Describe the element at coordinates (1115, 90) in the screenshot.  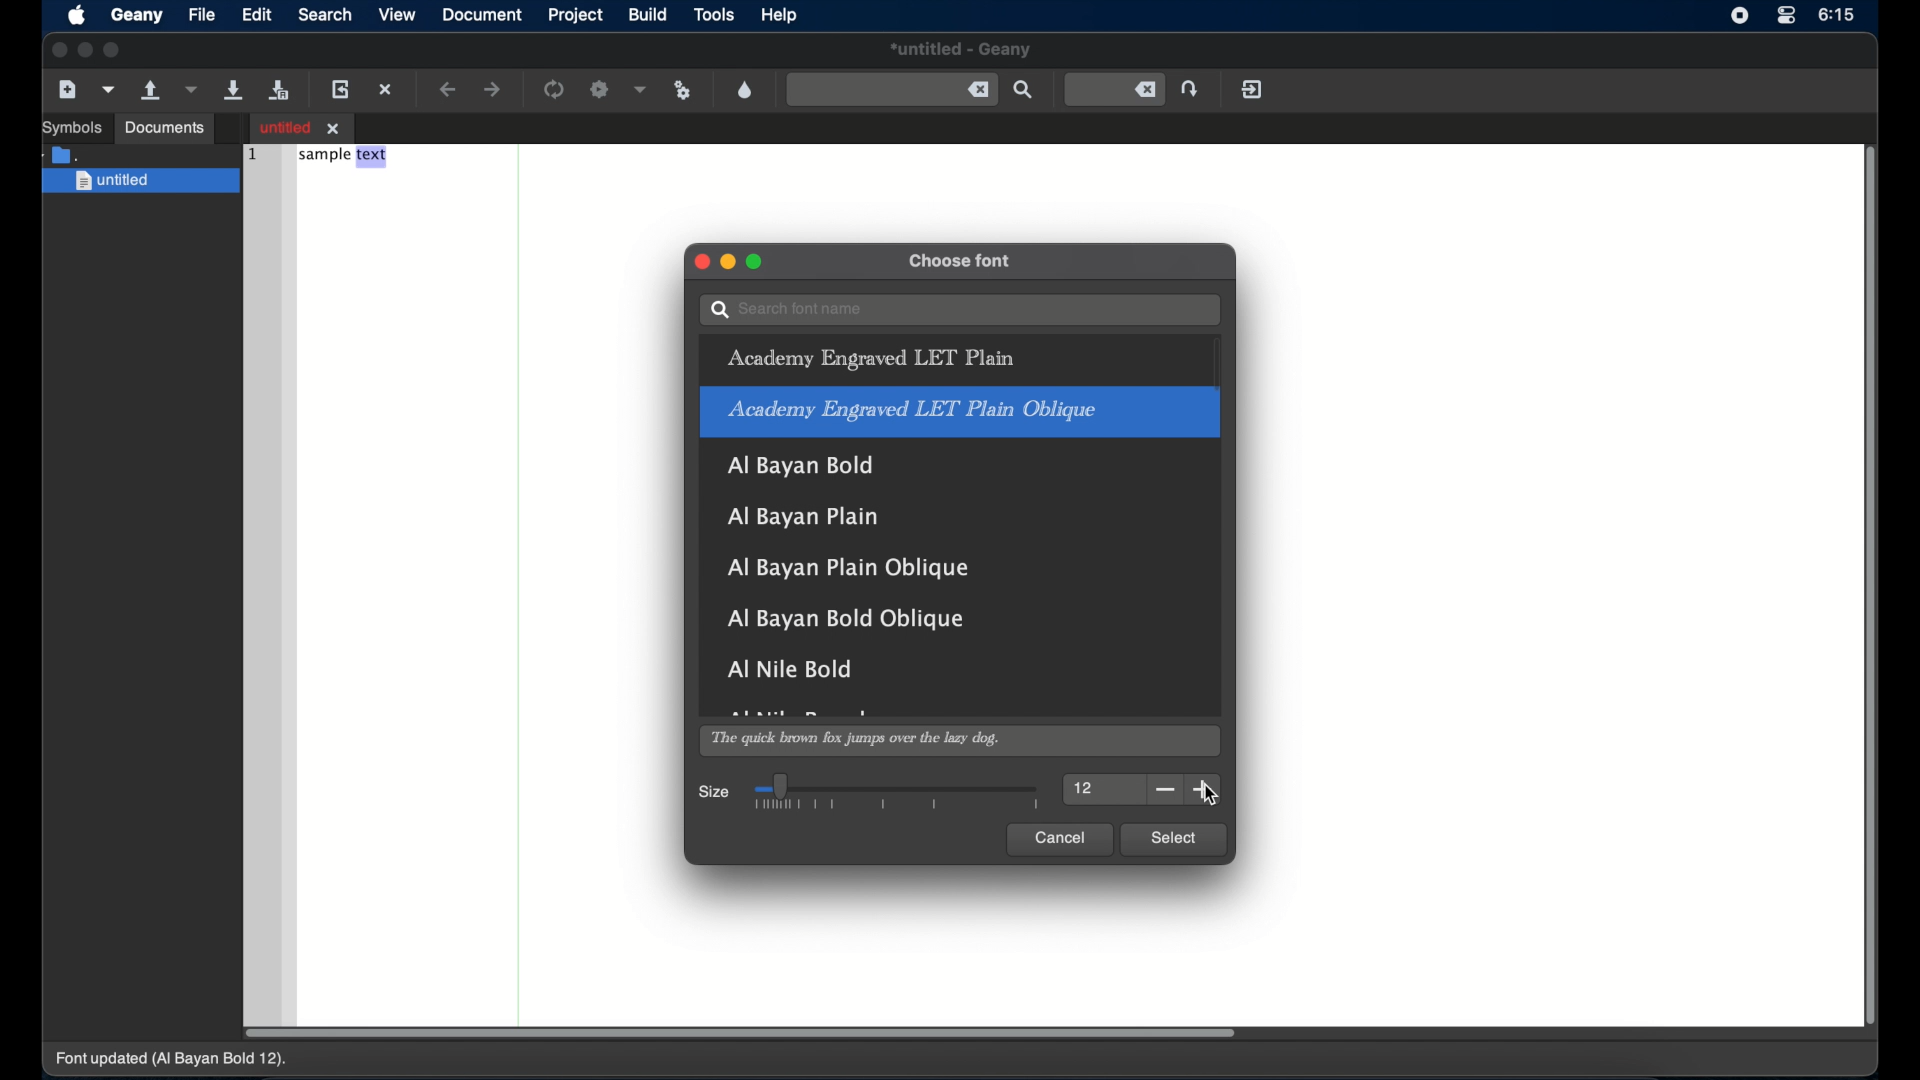
I see `jump to entered line number` at that location.